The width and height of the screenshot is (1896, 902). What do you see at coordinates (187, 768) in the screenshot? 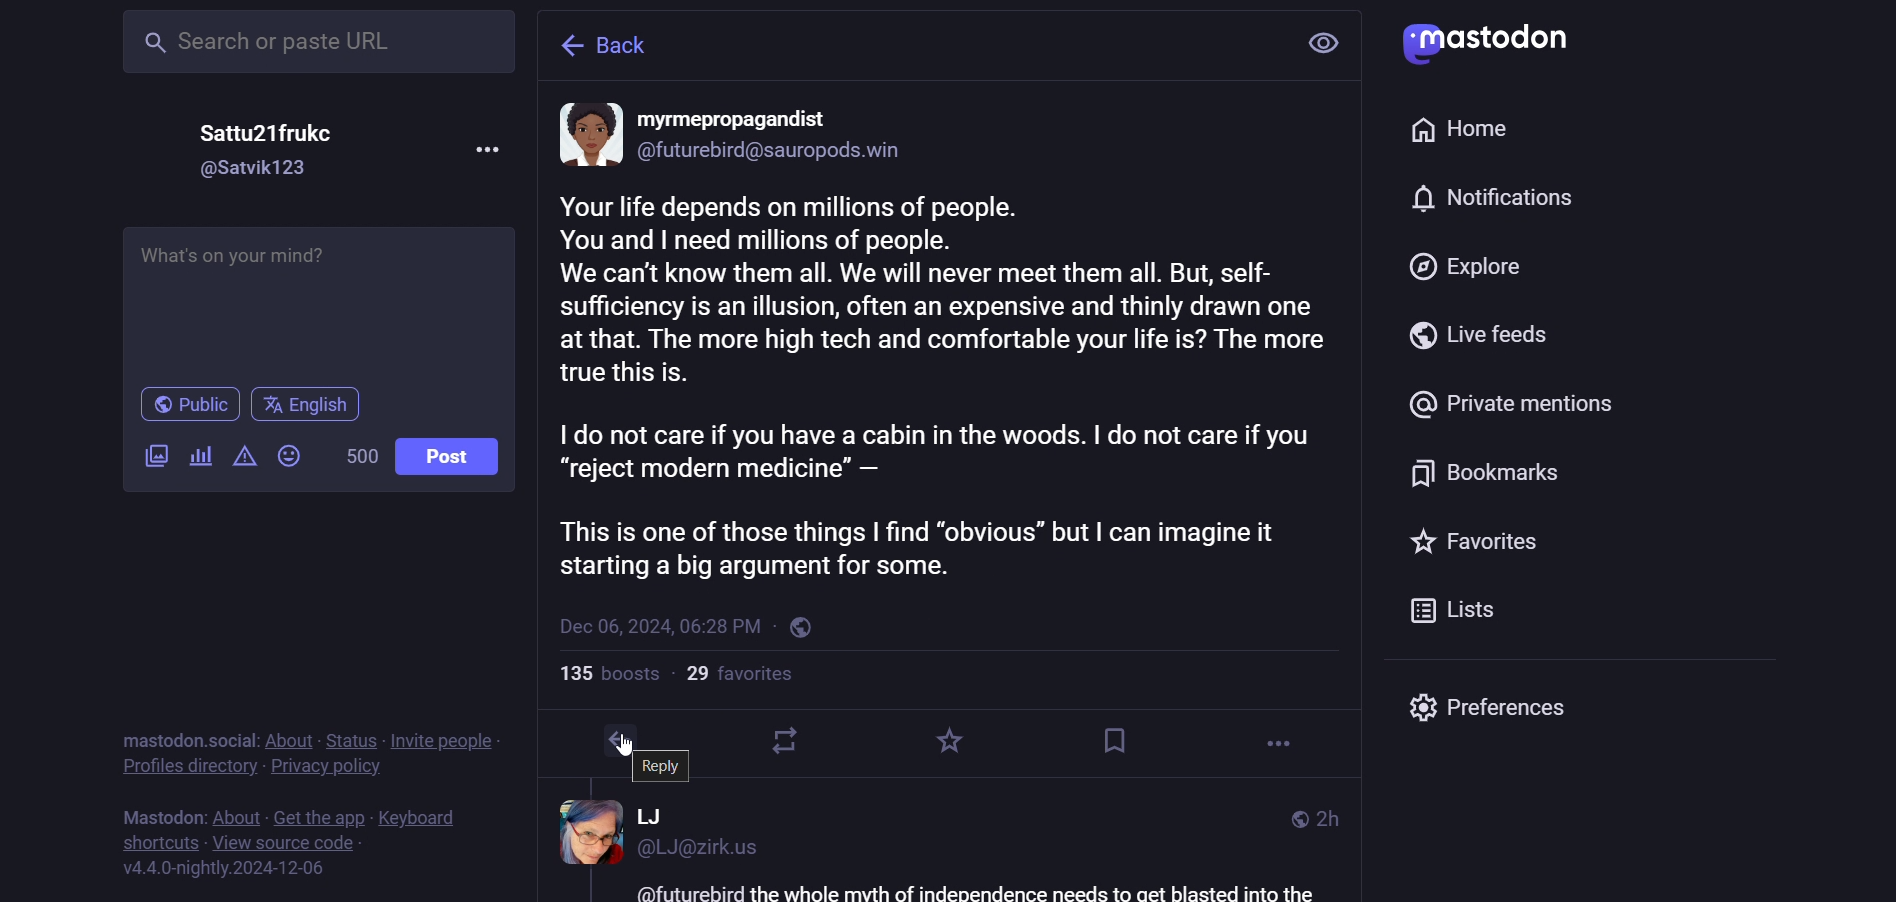
I see `profiles` at bounding box center [187, 768].